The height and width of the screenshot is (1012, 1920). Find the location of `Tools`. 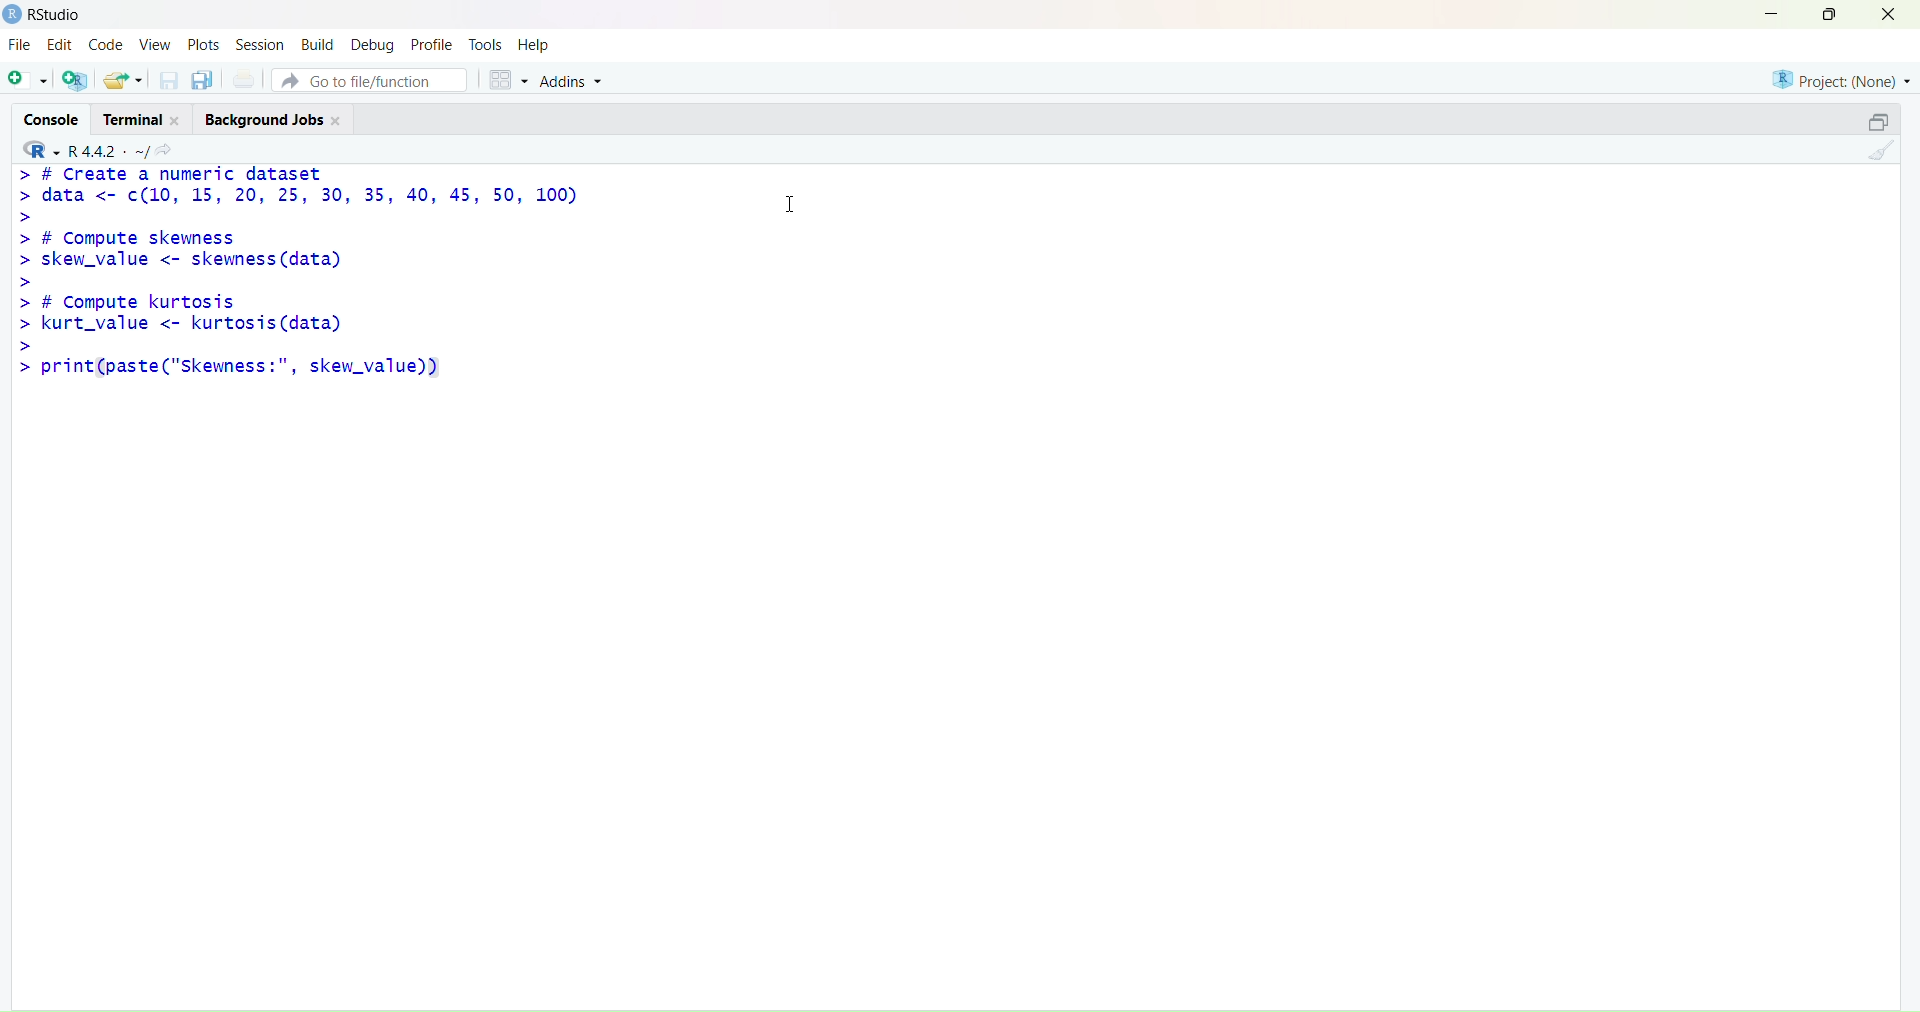

Tools is located at coordinates (486, 41).